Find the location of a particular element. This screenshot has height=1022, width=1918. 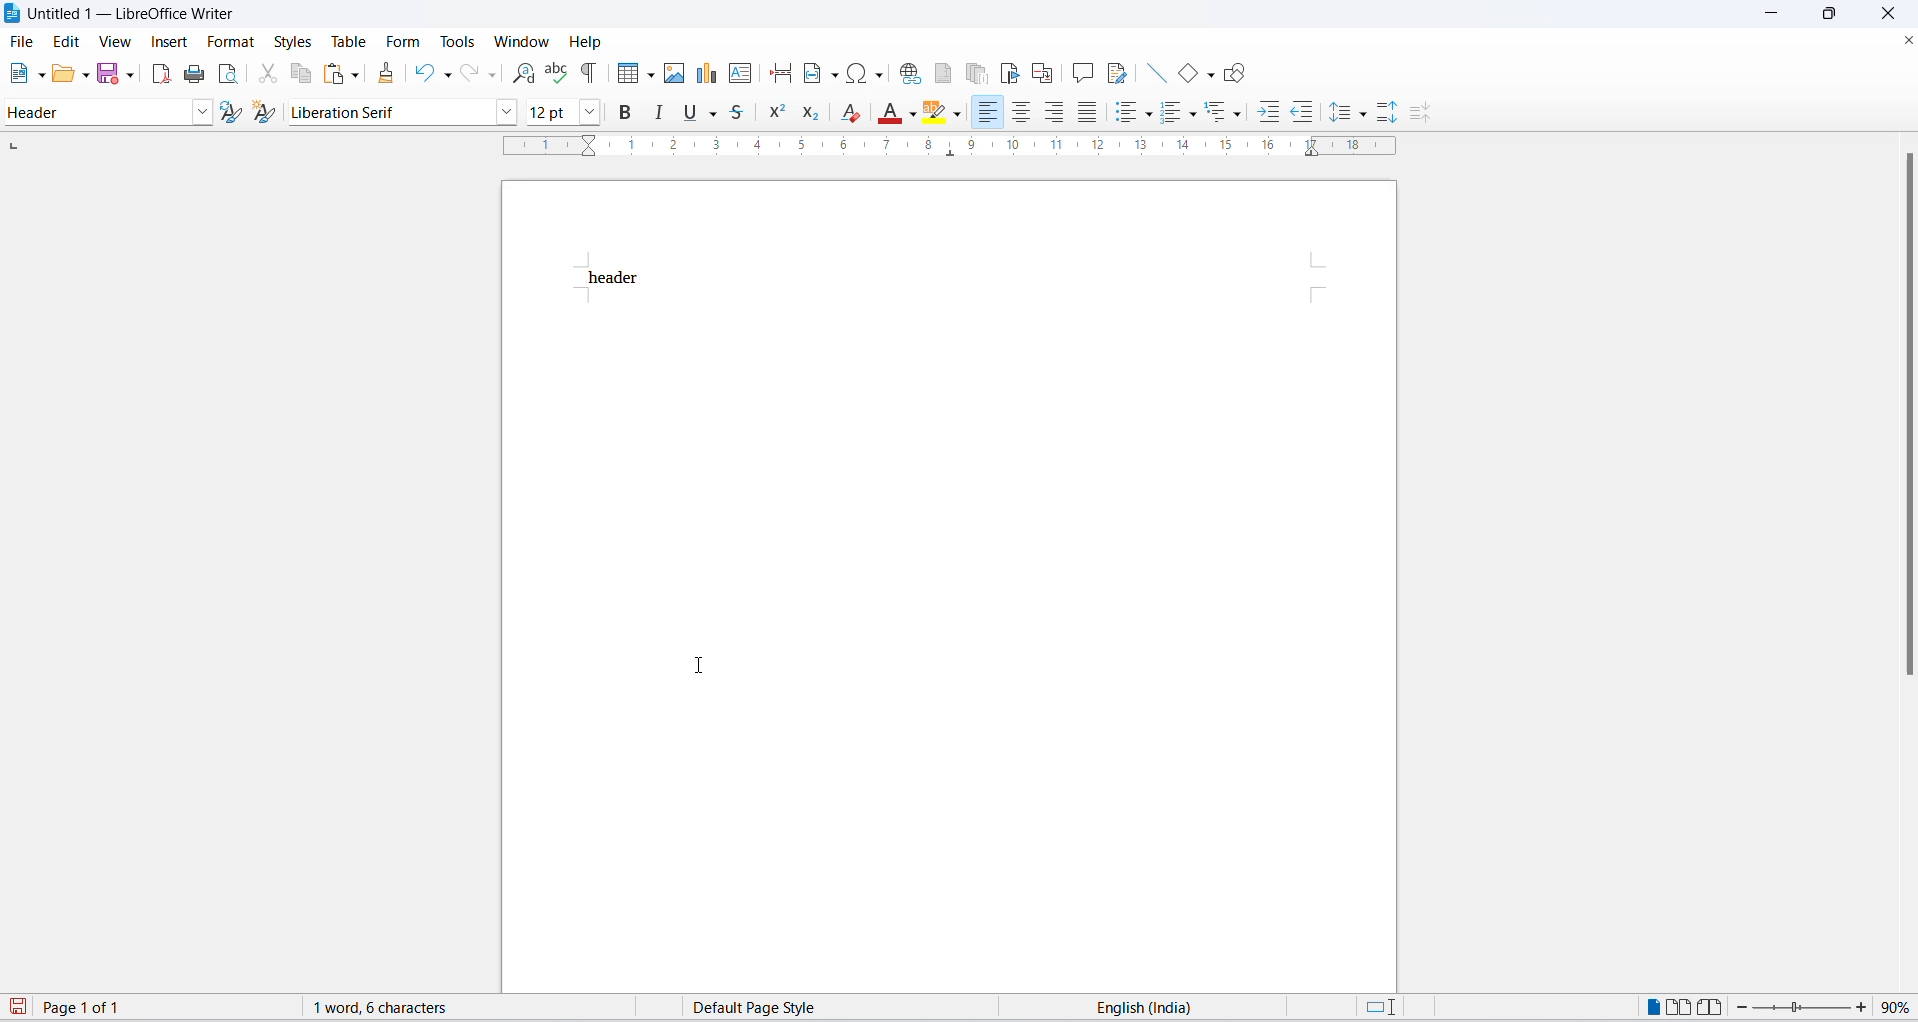

paste options is located at coordinates (357, 74).